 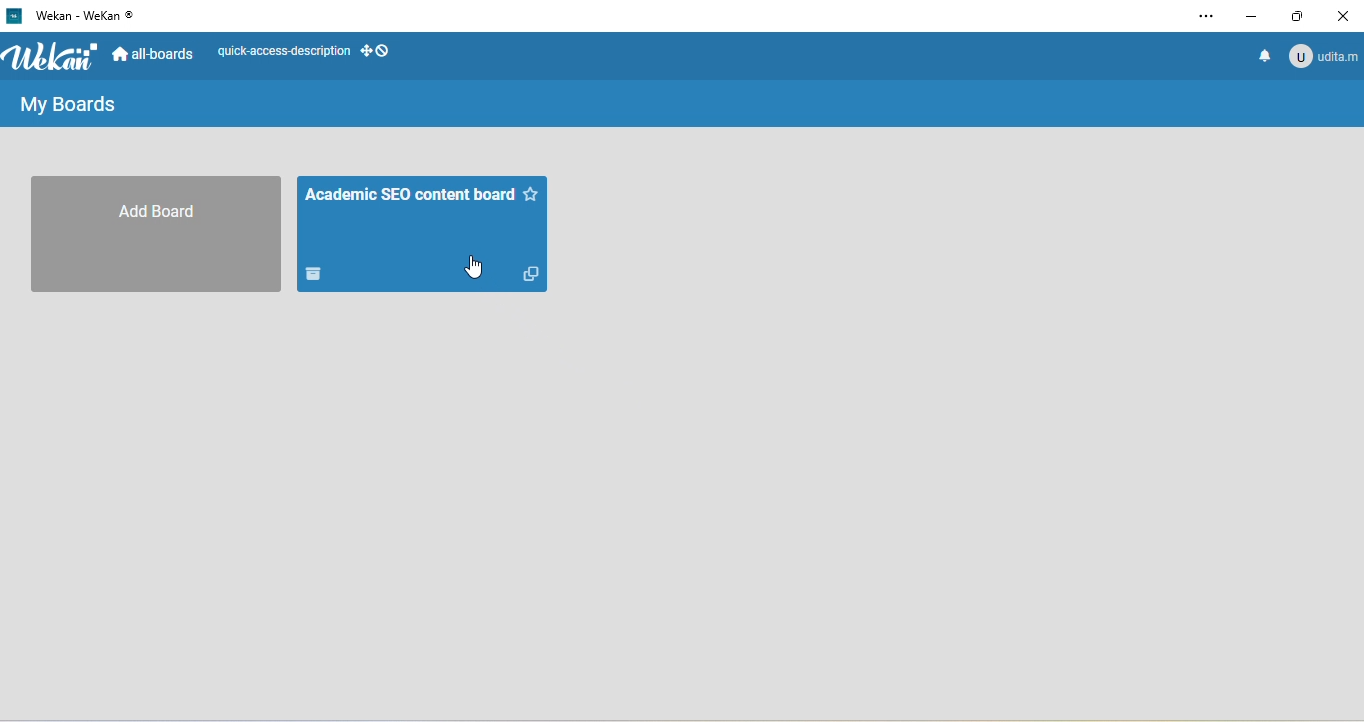 I want to click on move to archive , so click(x=315, y=273).